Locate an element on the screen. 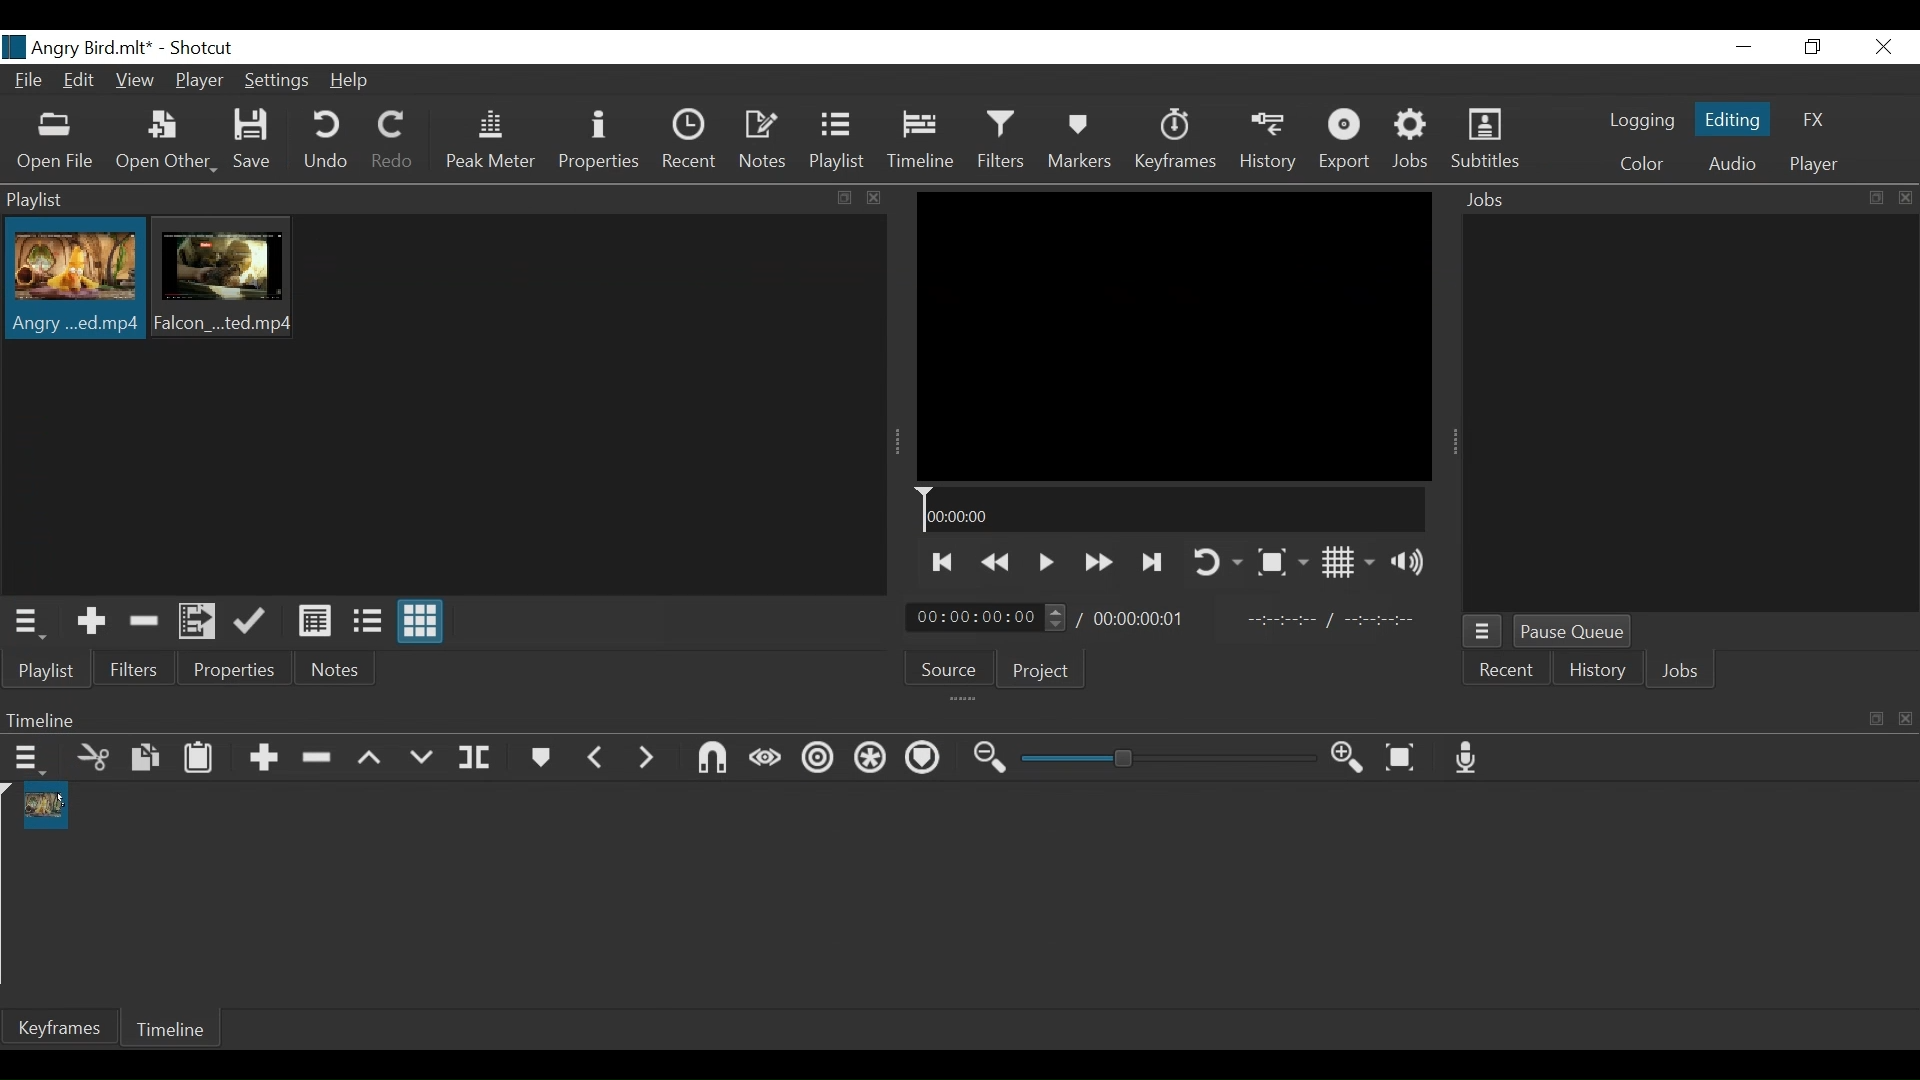  Remove cut is located at coordinates (145, 623).